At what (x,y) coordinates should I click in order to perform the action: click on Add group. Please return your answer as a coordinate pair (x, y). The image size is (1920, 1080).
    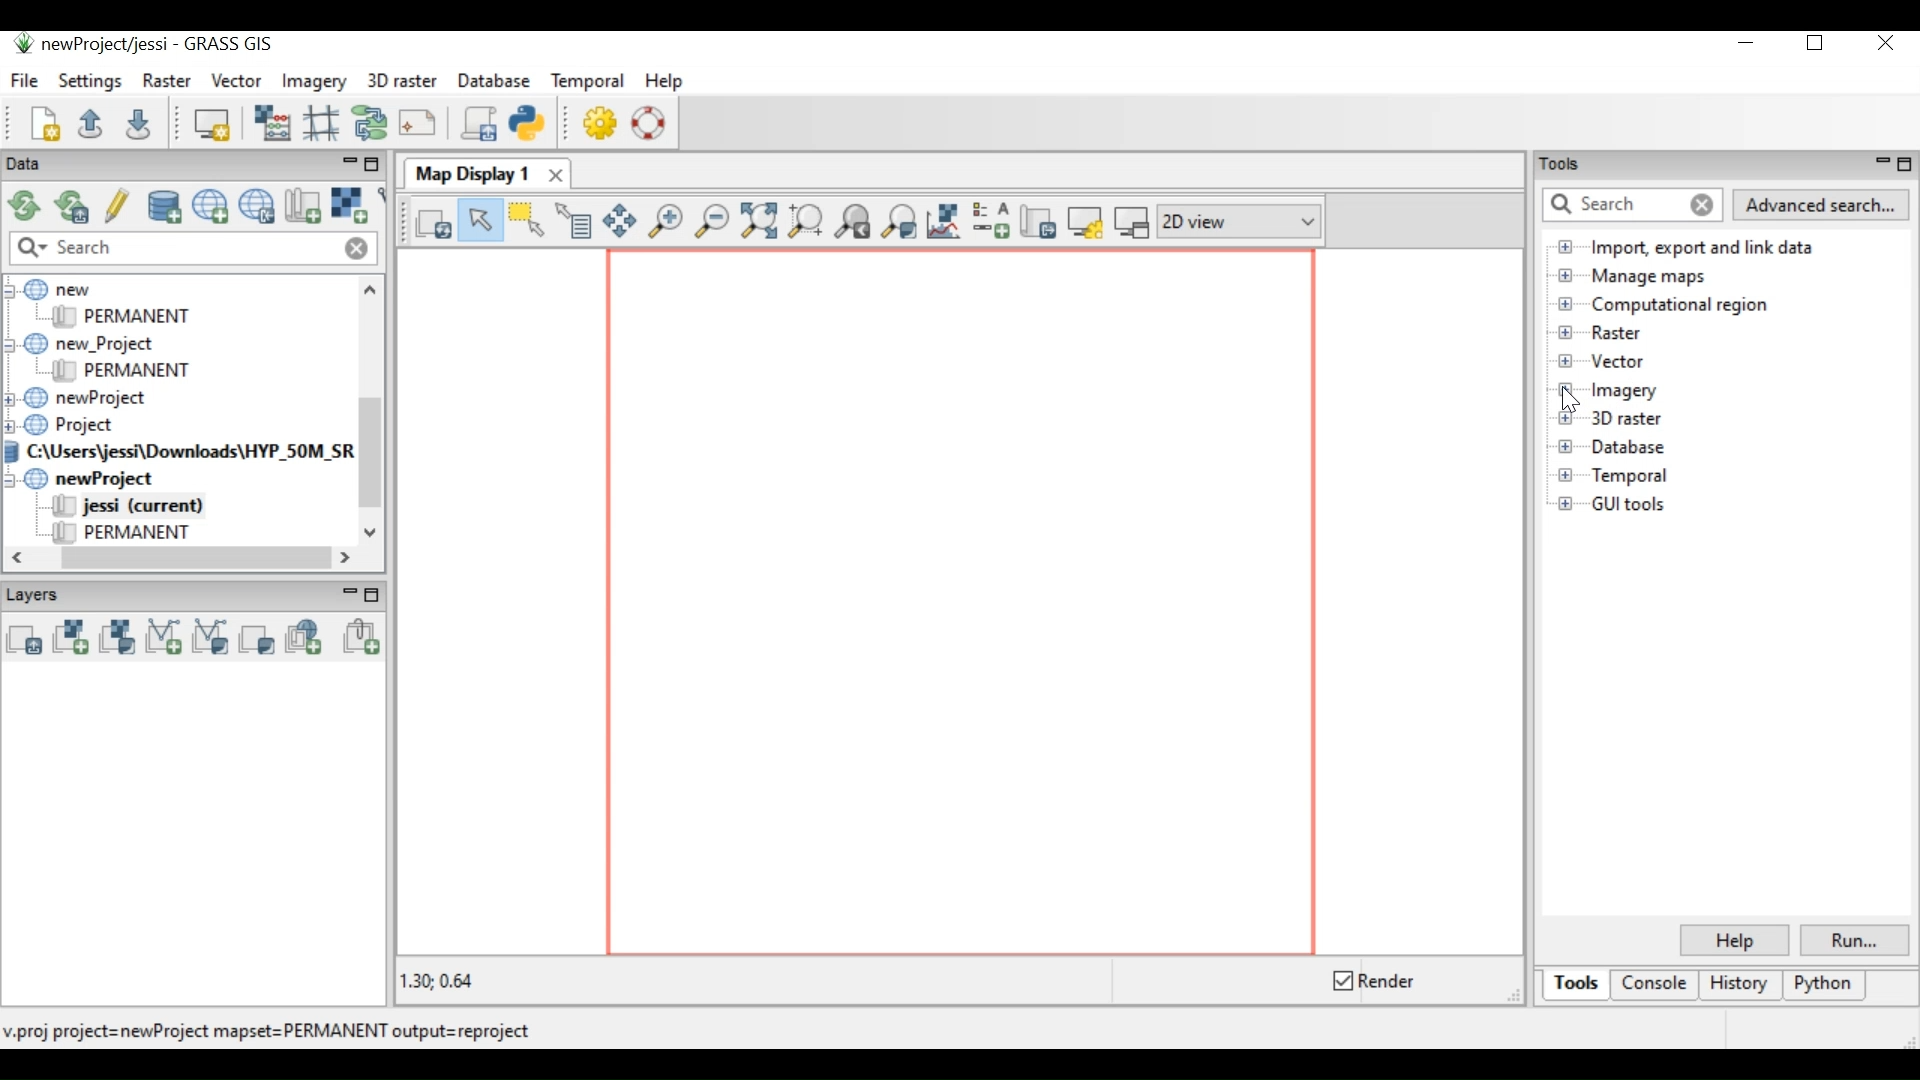
    Looking at the image, I should click on (357, 637).